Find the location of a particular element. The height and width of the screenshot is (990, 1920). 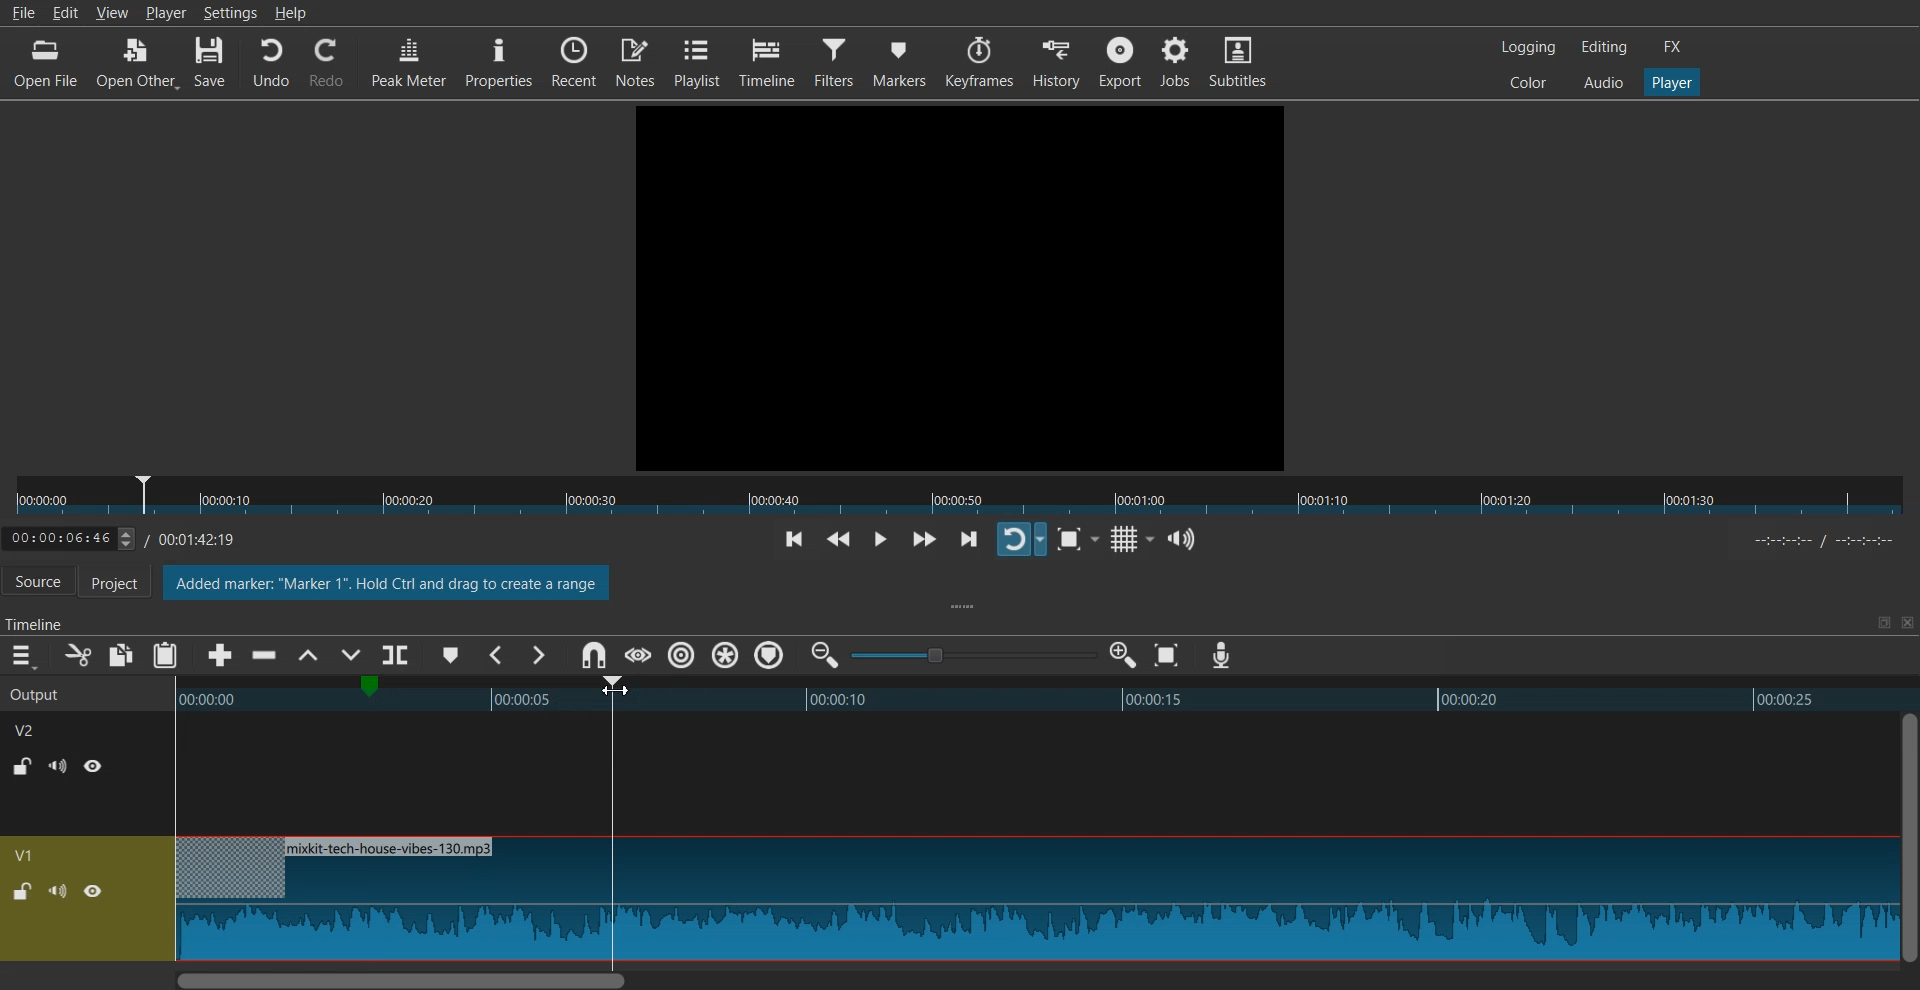

Player is located at coordinates (1673, 83).